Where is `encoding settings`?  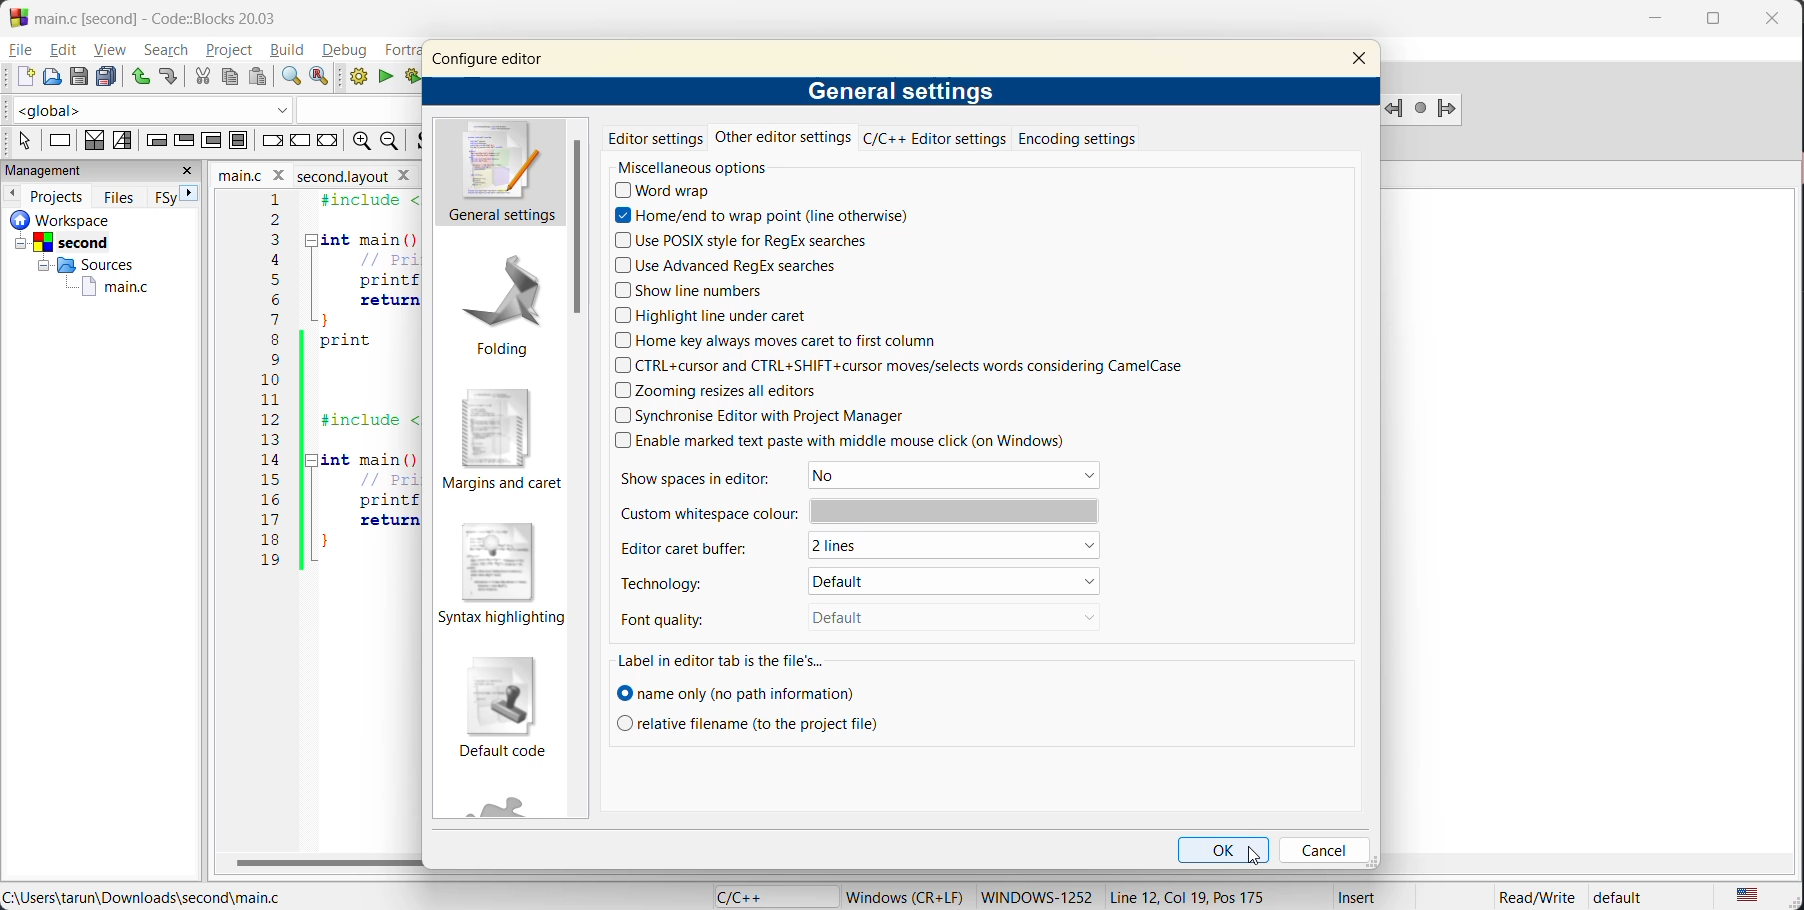 encoding settings is located at coordinates (1075, 140).